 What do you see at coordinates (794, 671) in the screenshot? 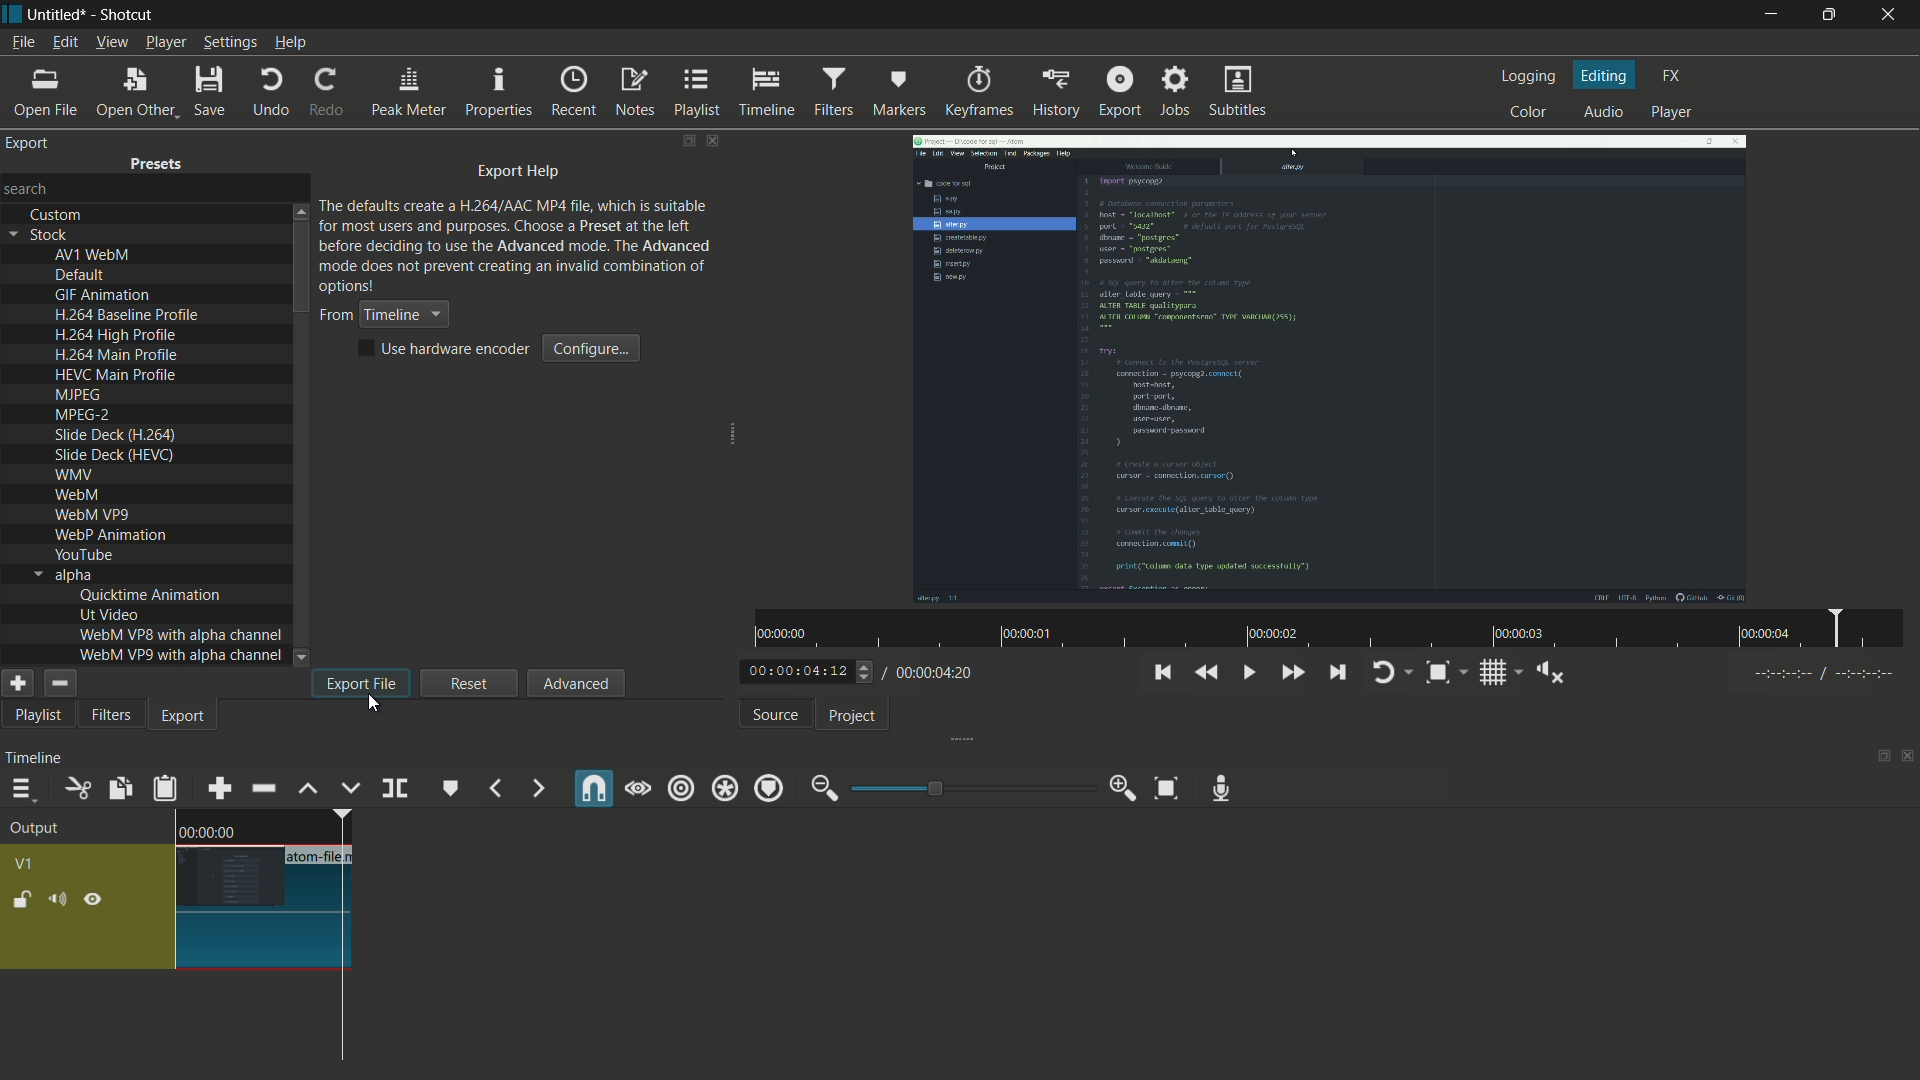
I see `current time` at bounding box center [794, 671].